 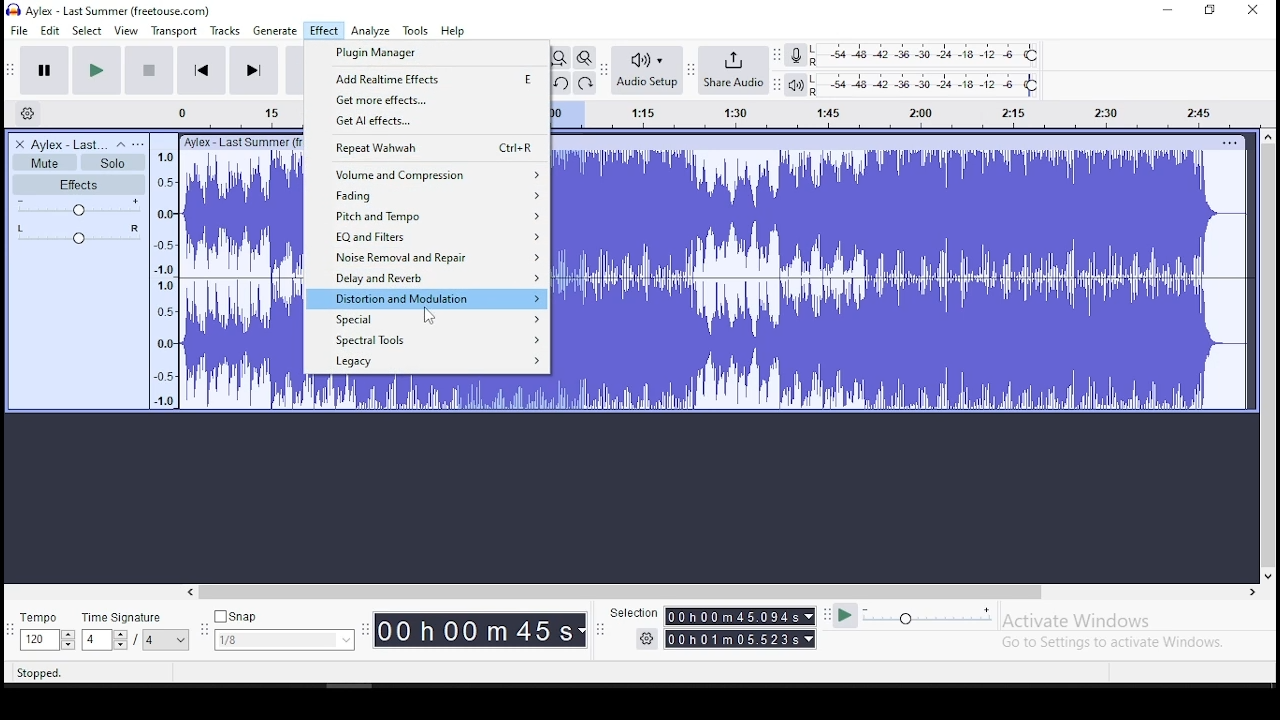 I want to click on get AI effects, so click(x=428, y=121).